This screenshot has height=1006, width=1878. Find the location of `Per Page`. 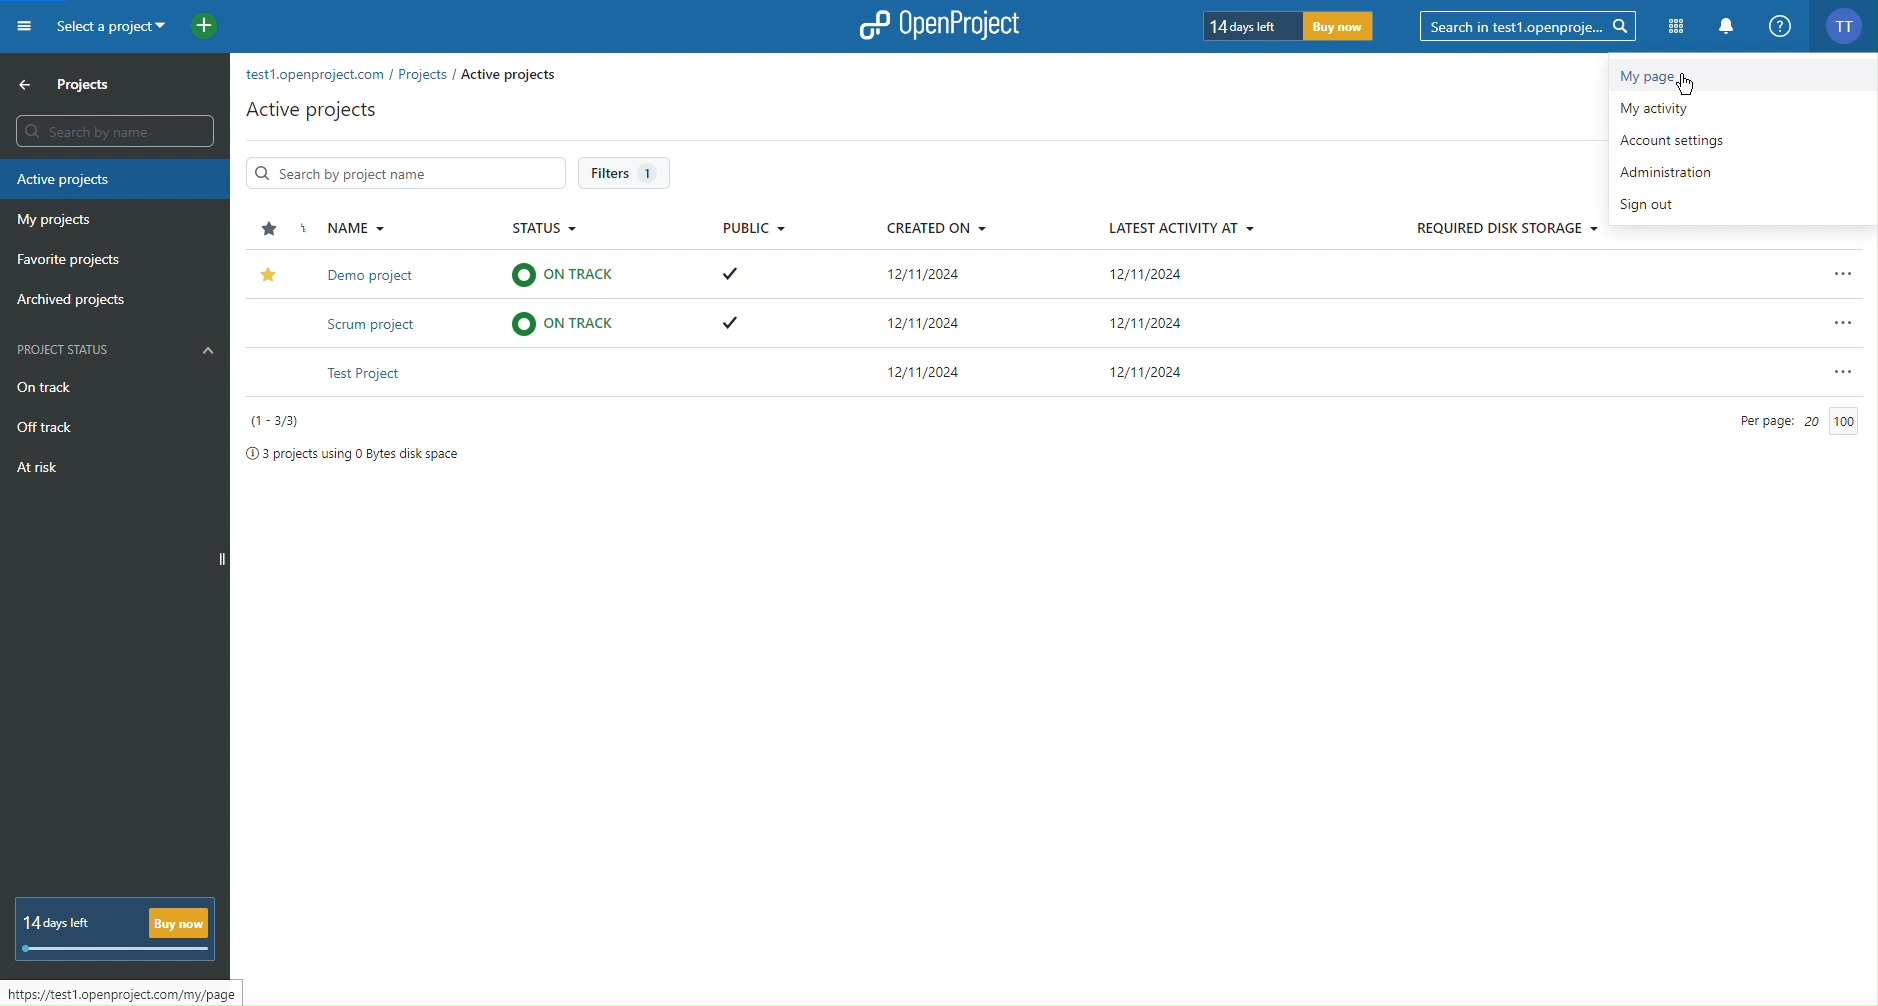

Per Page is located at coordinates (1788, 421).